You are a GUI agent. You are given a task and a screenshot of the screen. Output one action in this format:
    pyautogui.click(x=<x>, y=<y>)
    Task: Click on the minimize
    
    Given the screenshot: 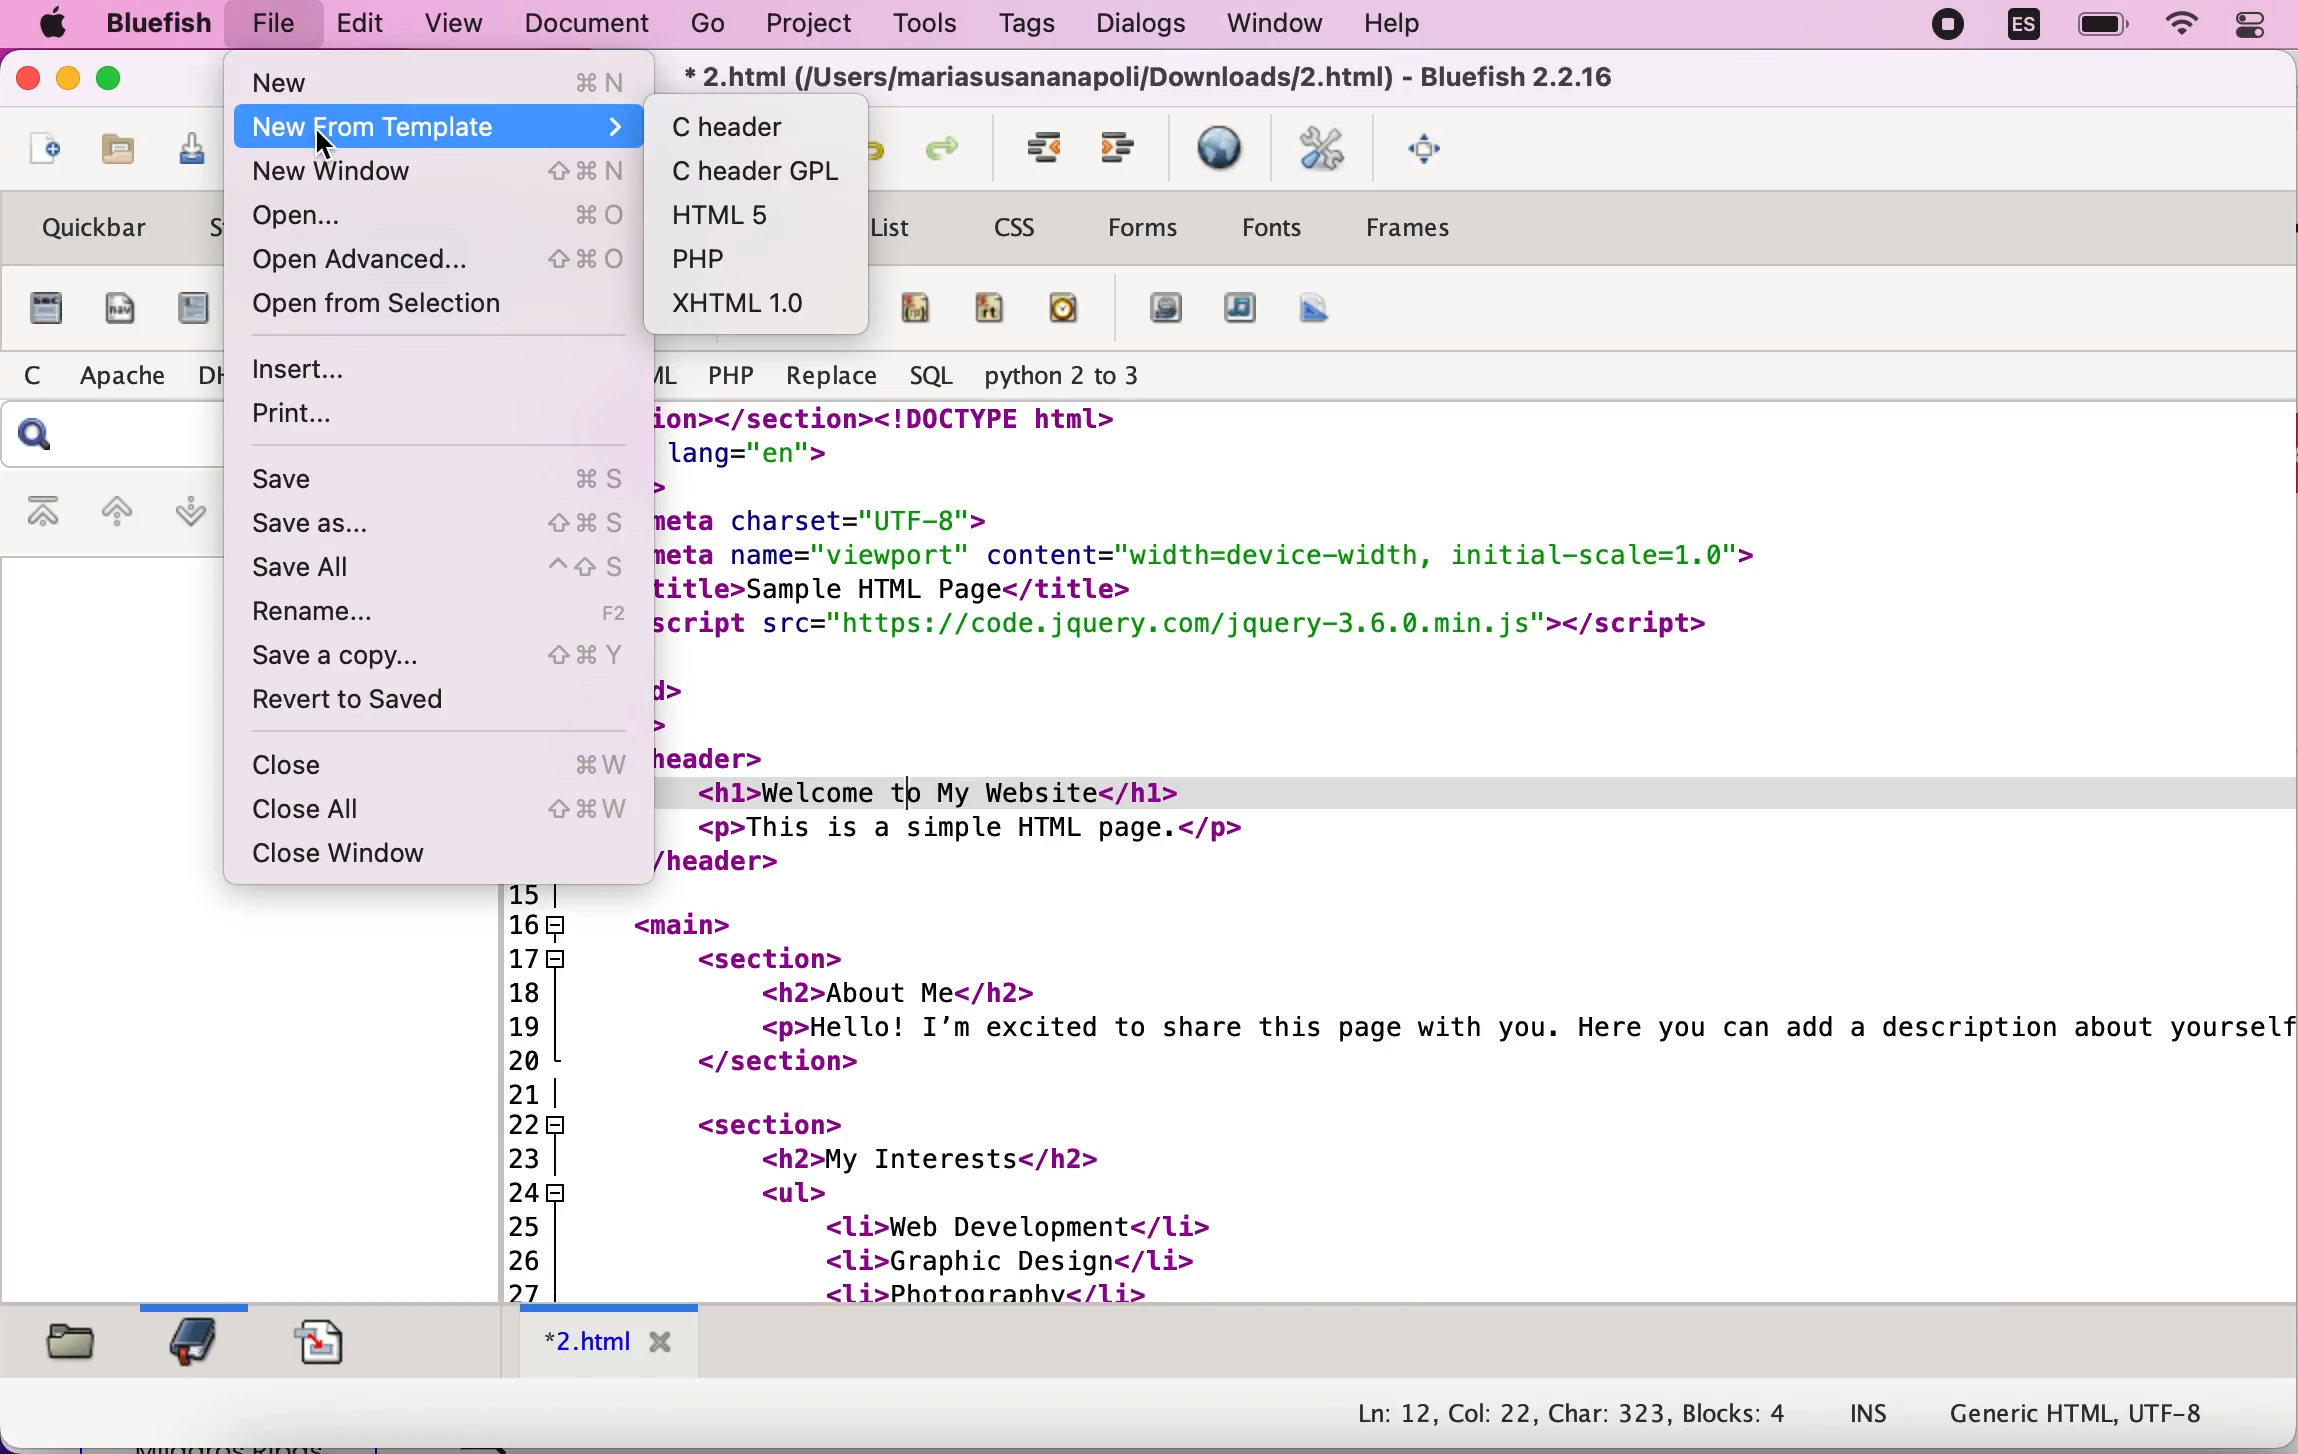 What is the action you would take?
    pyautogui.click(x=70, y=79)
    